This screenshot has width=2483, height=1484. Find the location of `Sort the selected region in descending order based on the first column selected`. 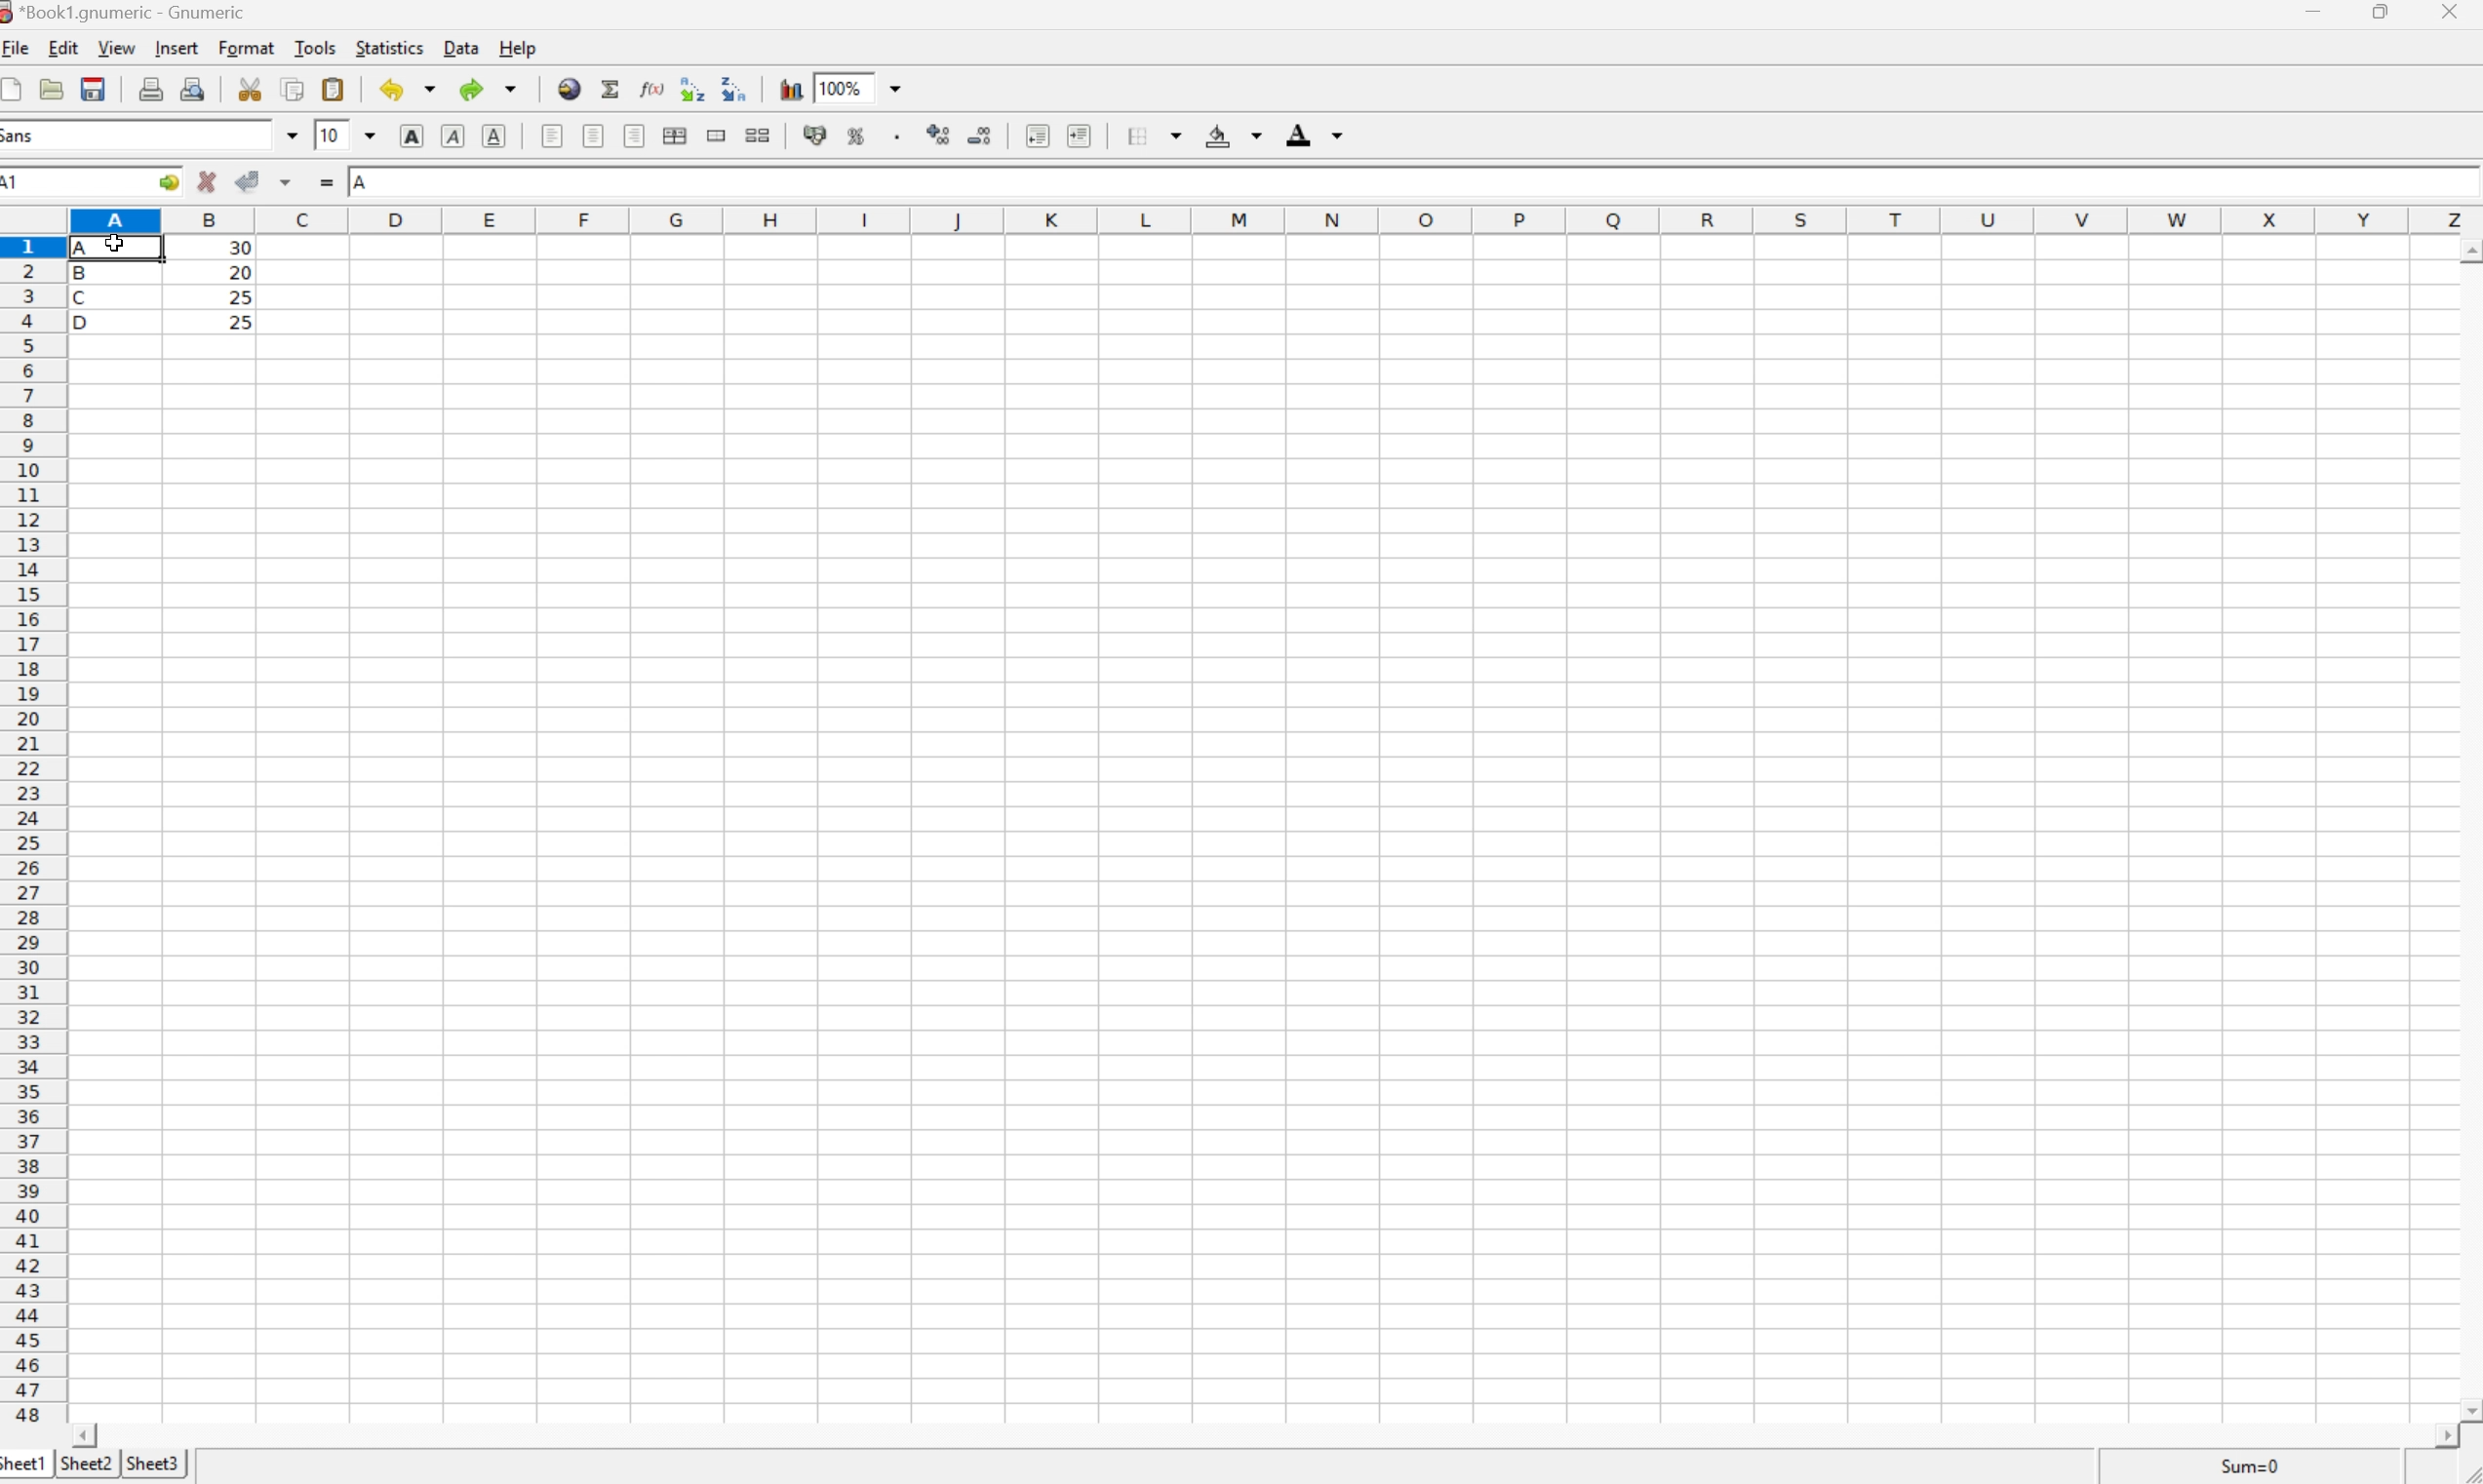

Sort the selected region in descending order based on the first column selected is located at coordinates (733, 87).